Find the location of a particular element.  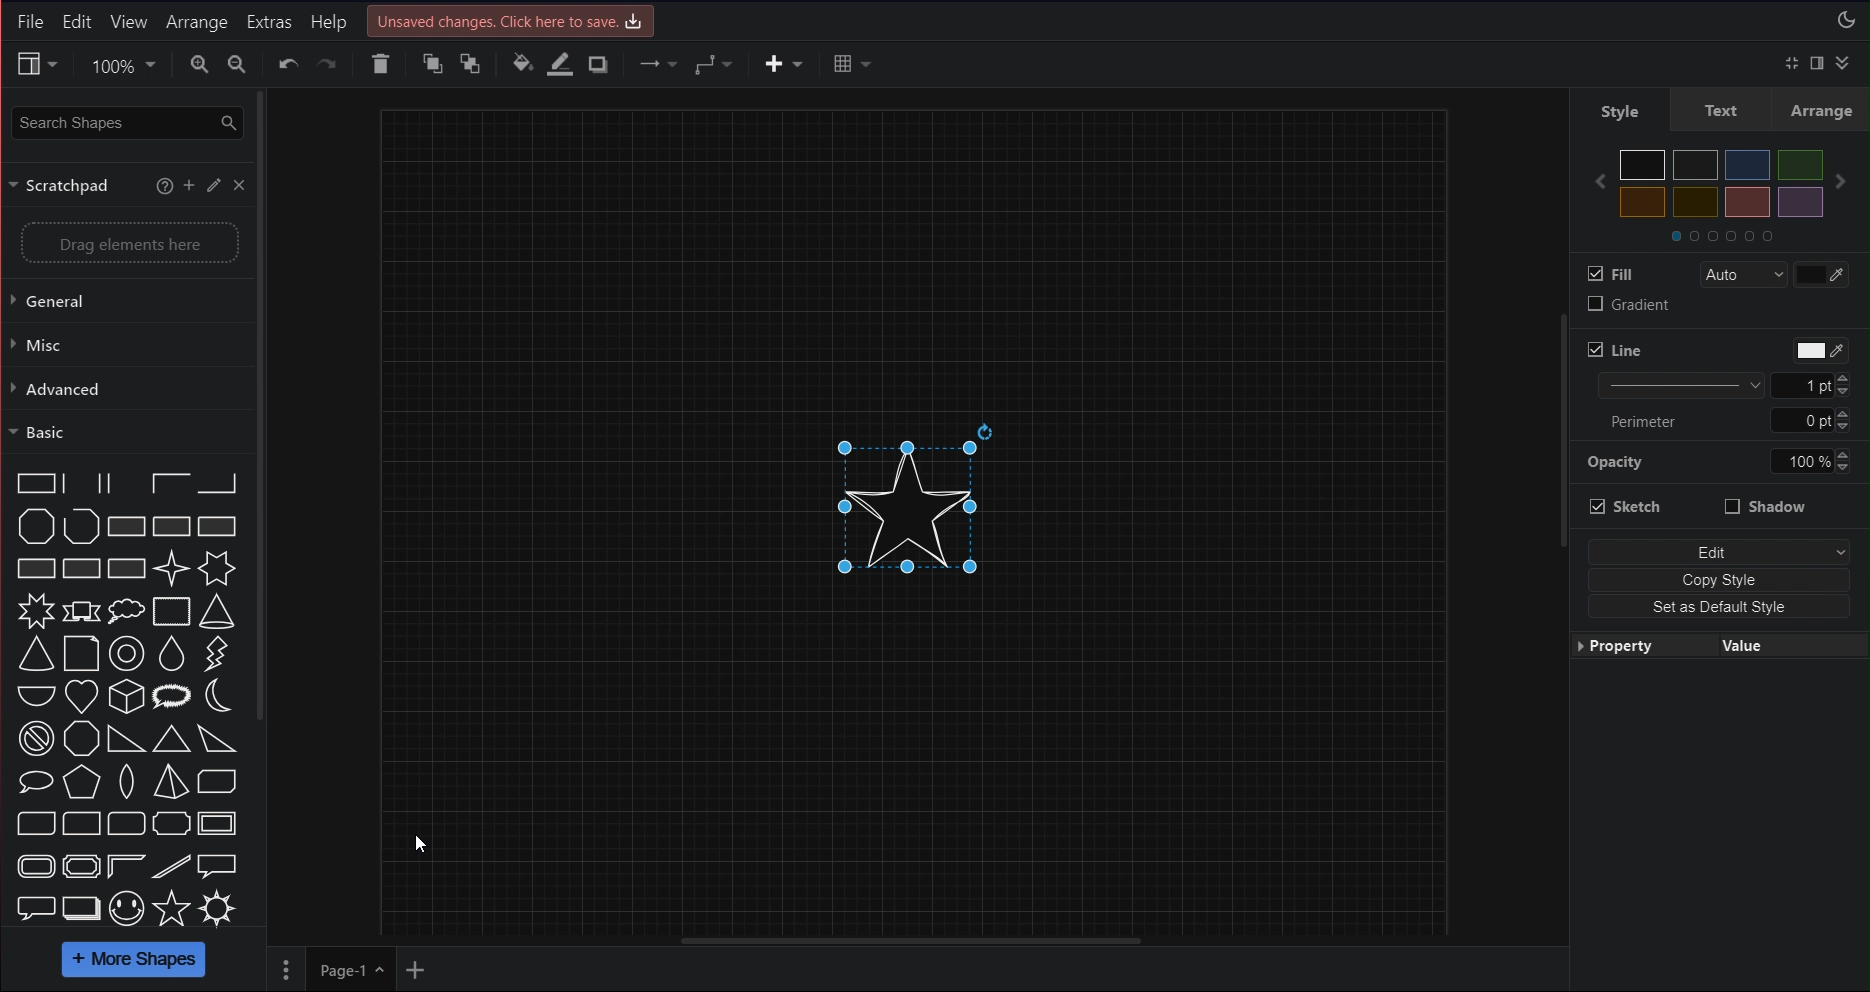

Vertical Scroll bar is located at coordinates (354, 508).